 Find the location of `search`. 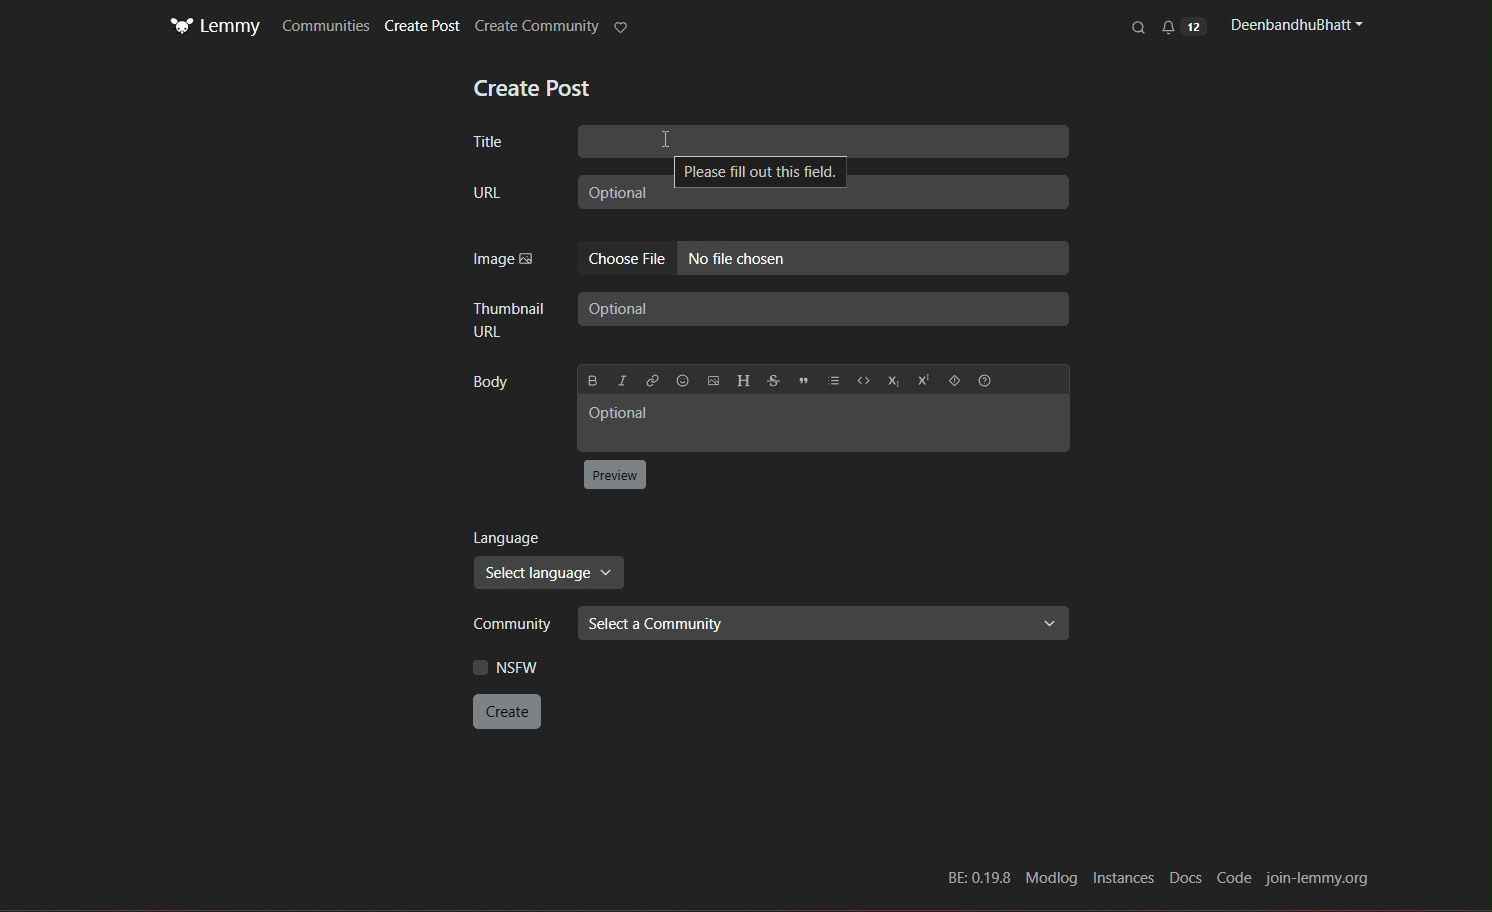

search is located at coordinates (1140, 27).